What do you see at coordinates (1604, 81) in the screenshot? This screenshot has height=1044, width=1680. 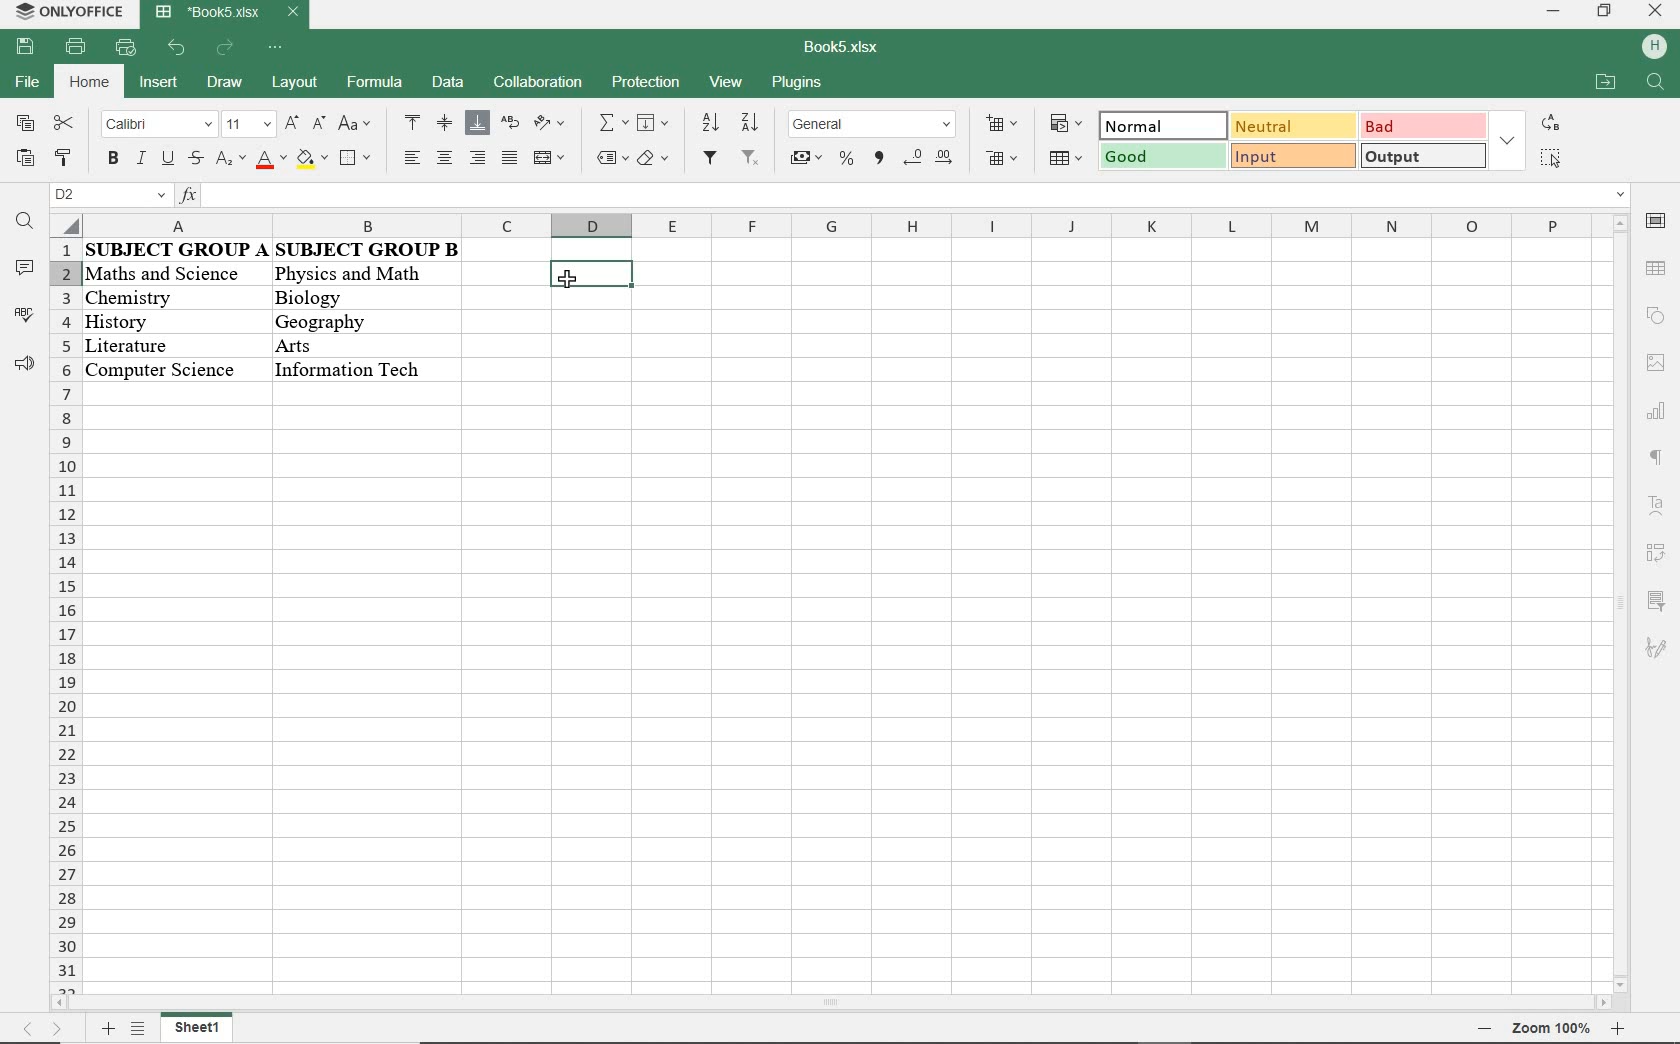 I see `open file location` at bounding box center [1604, 81].